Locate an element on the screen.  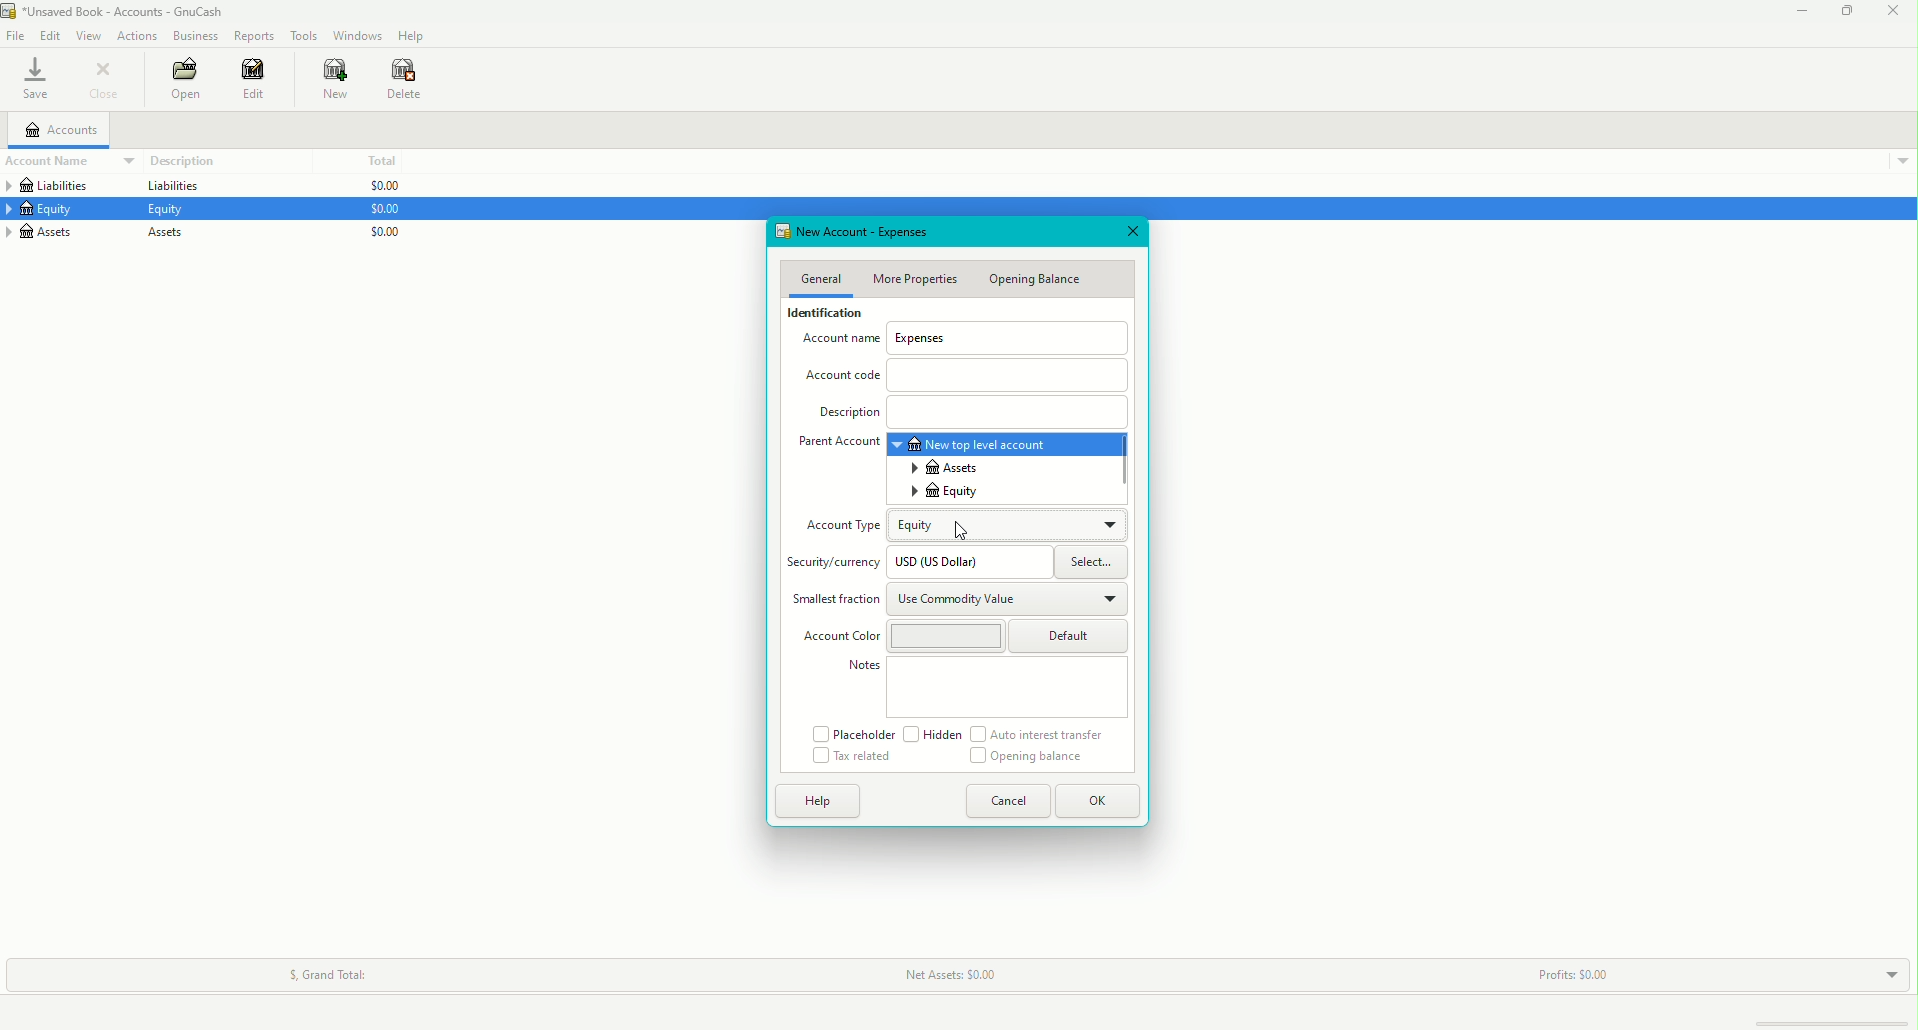
General is located at coordinates (821, 279).